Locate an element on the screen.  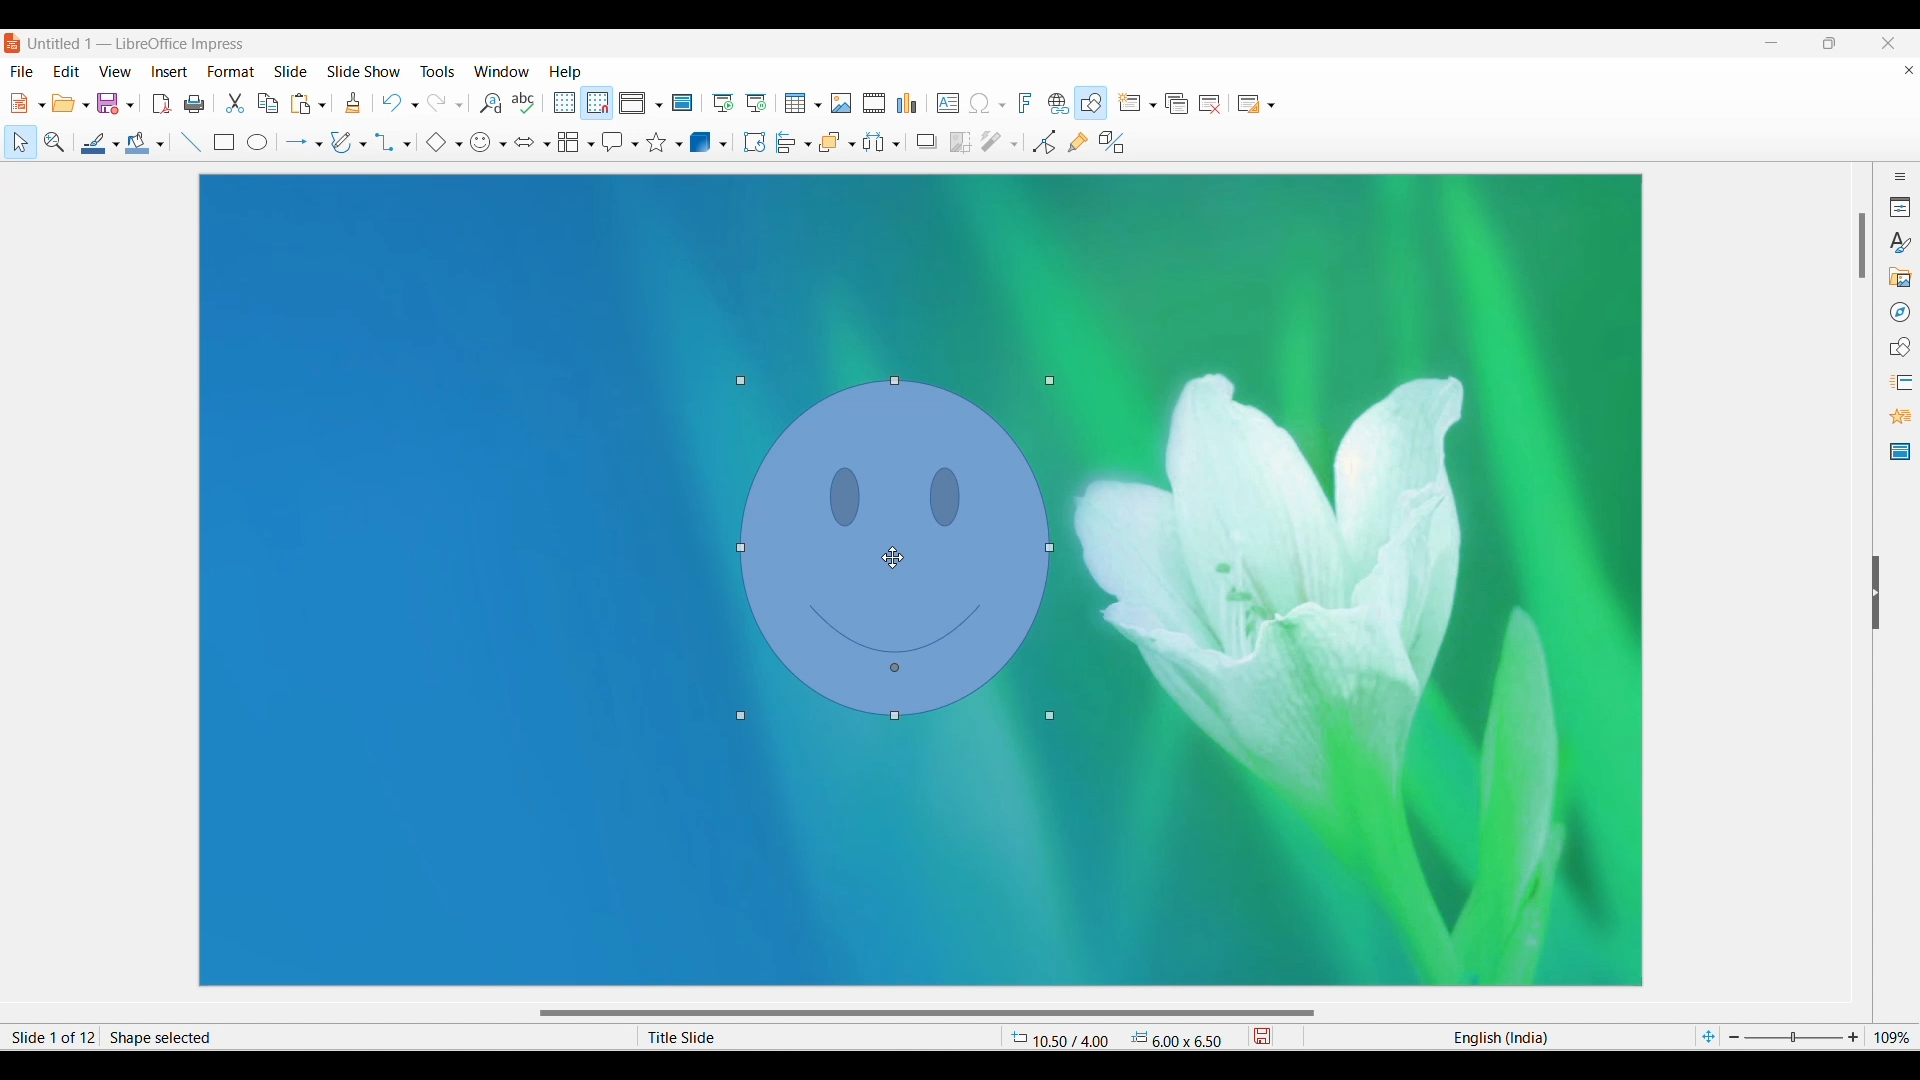
Styles is located at coordinates (1899, 242).